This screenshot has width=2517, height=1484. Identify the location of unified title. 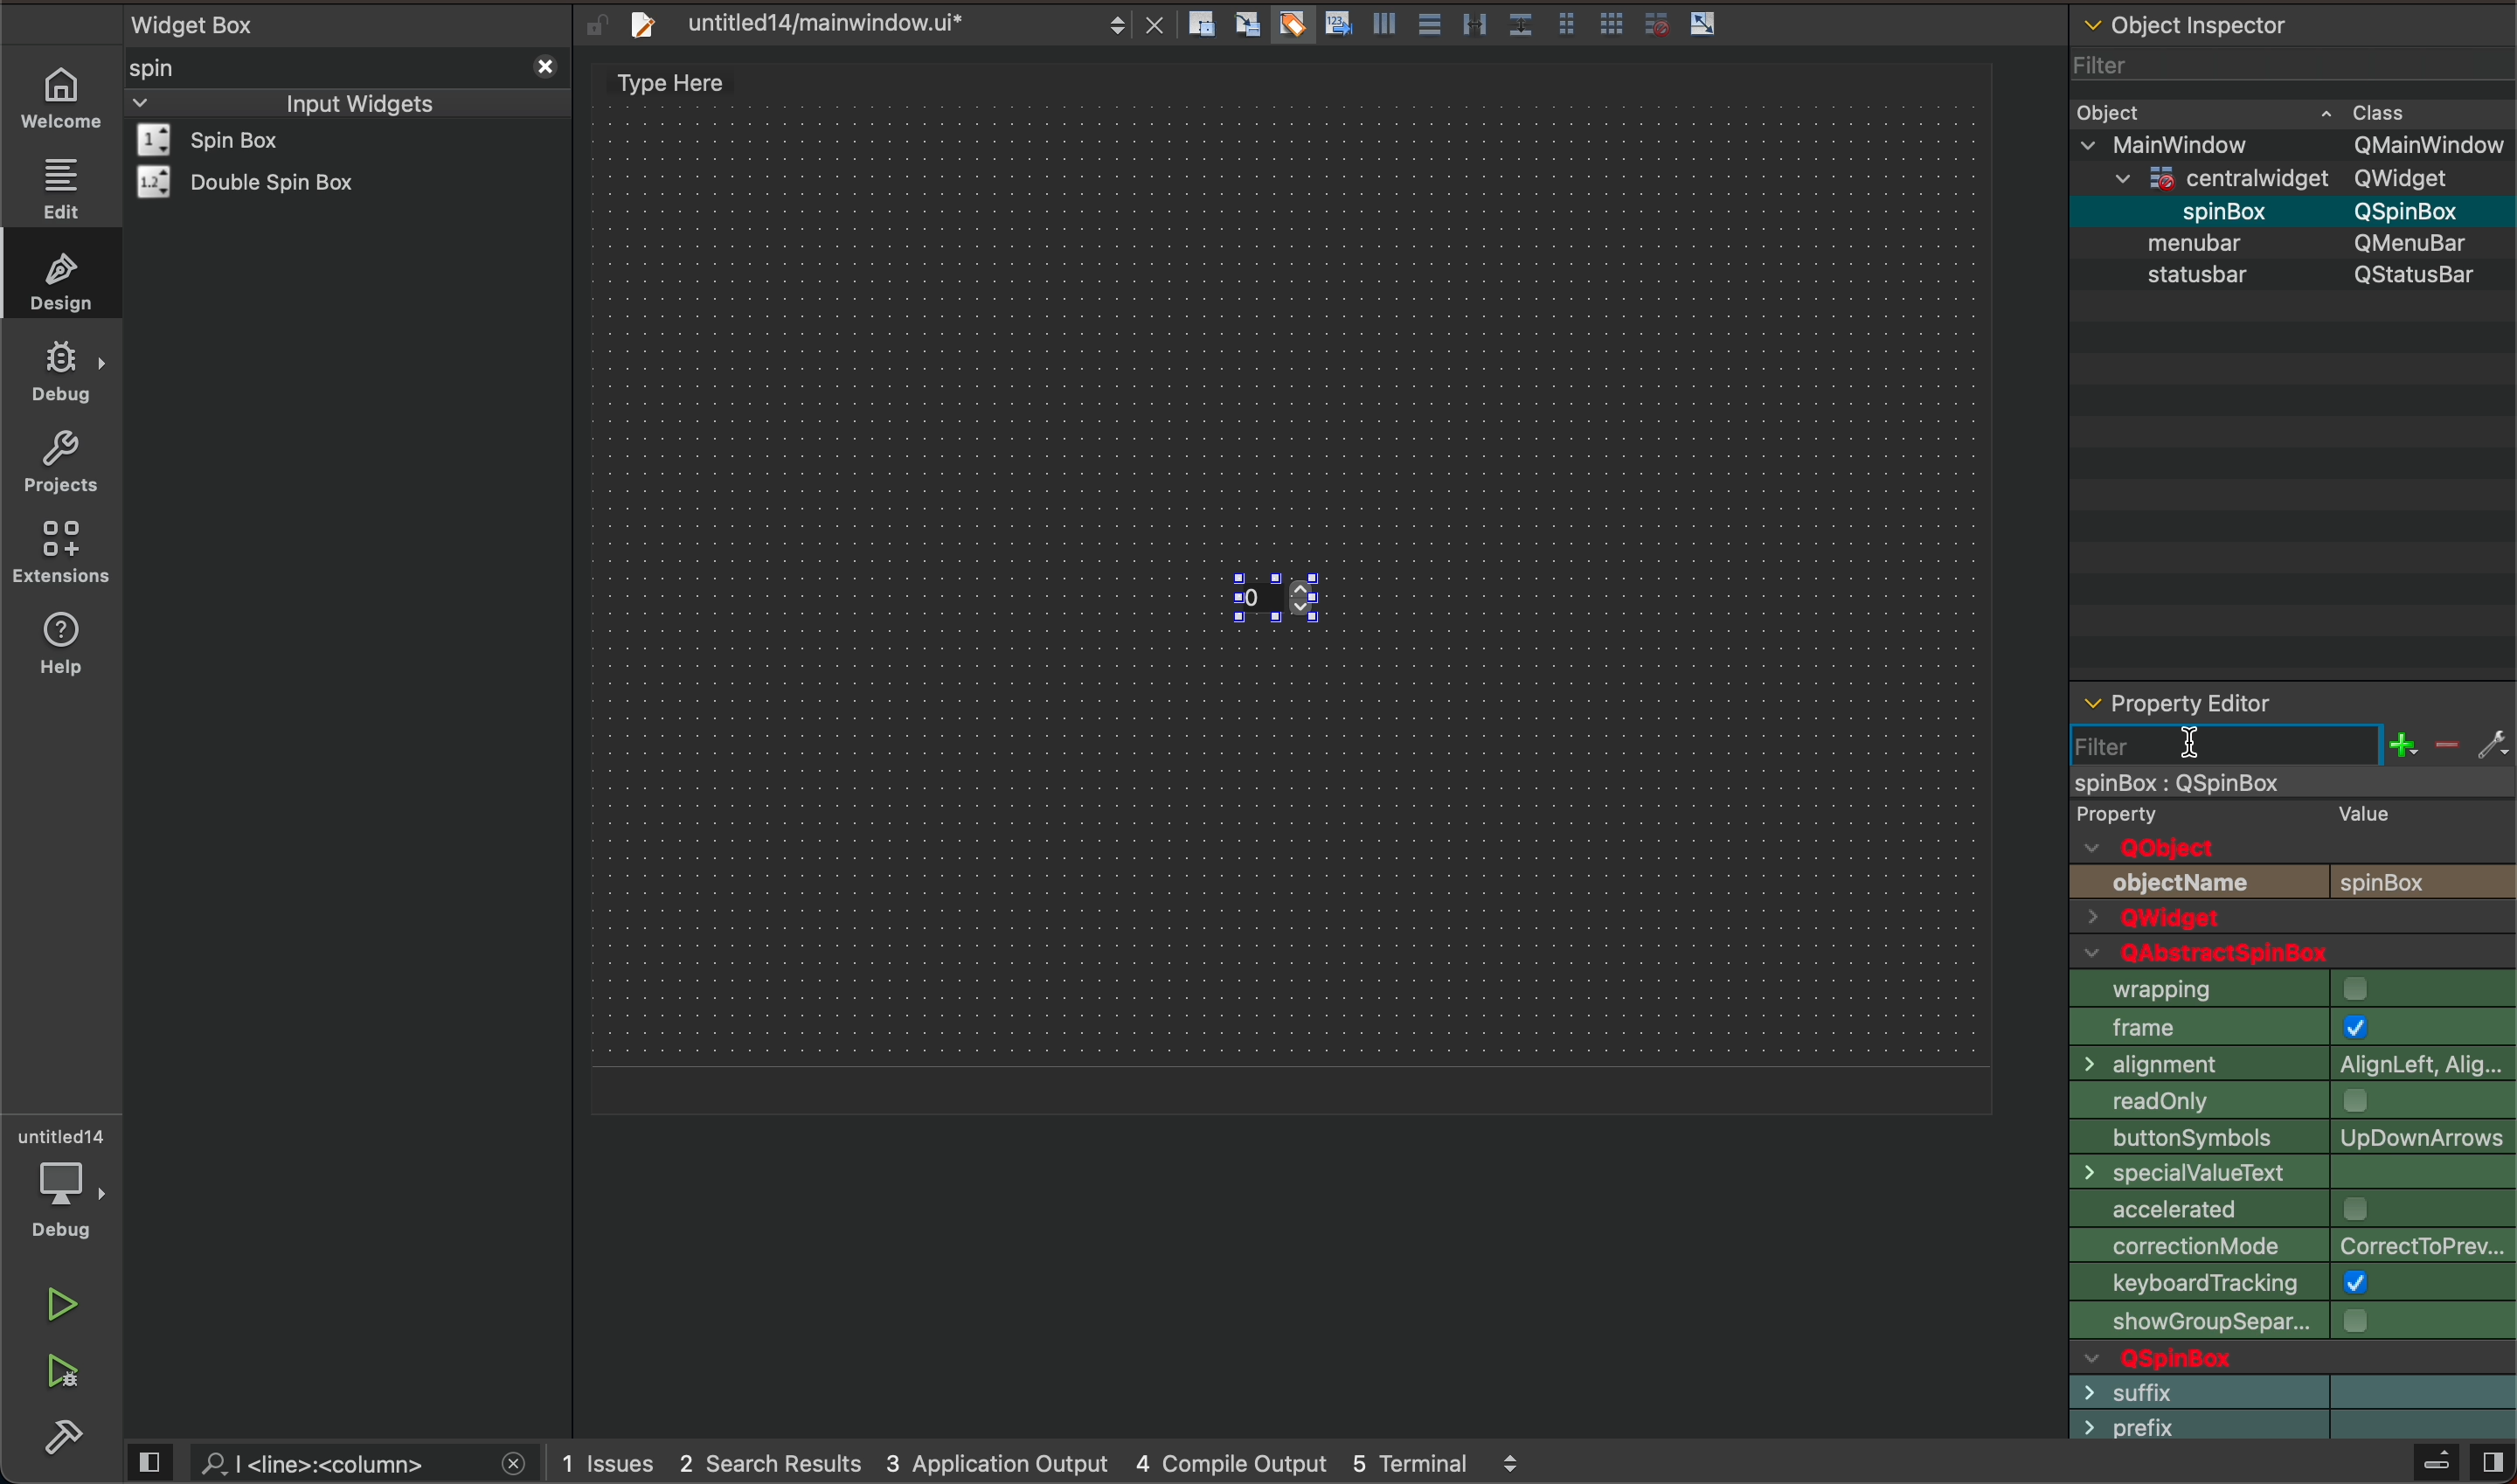
(2292, 1245).